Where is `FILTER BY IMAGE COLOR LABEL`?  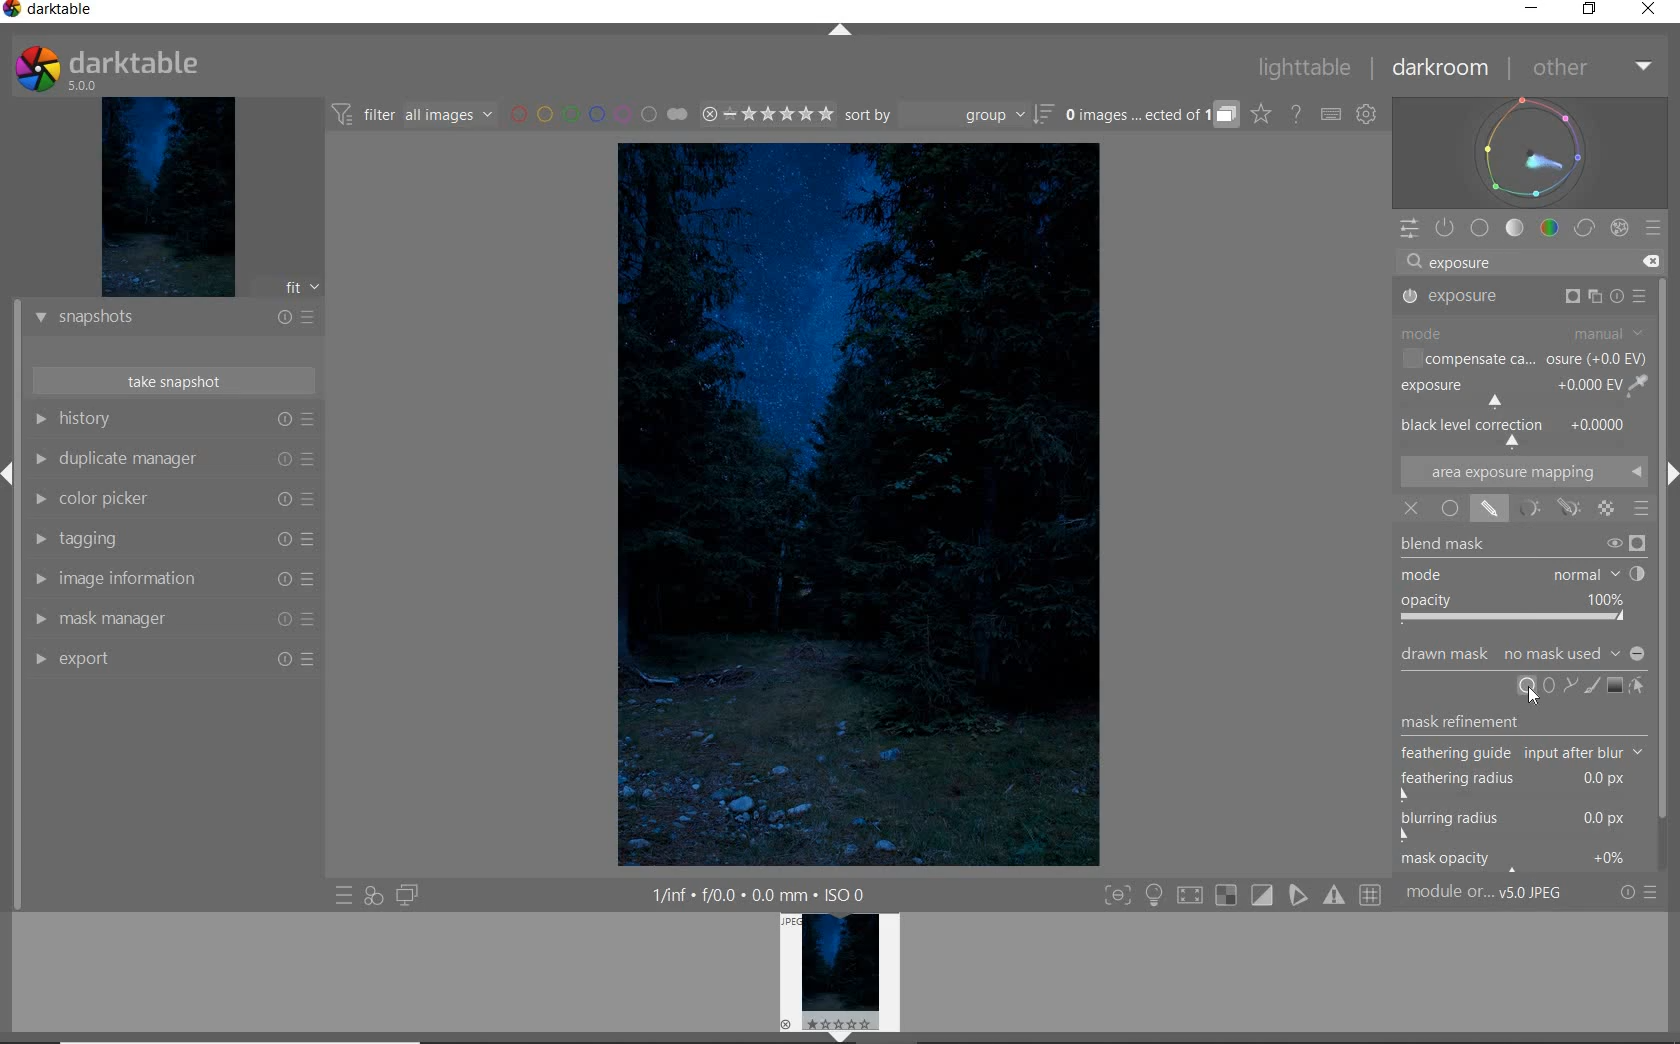 FILTER BY IMAGE COLOR LABEL is located at coordinates (599, 116).